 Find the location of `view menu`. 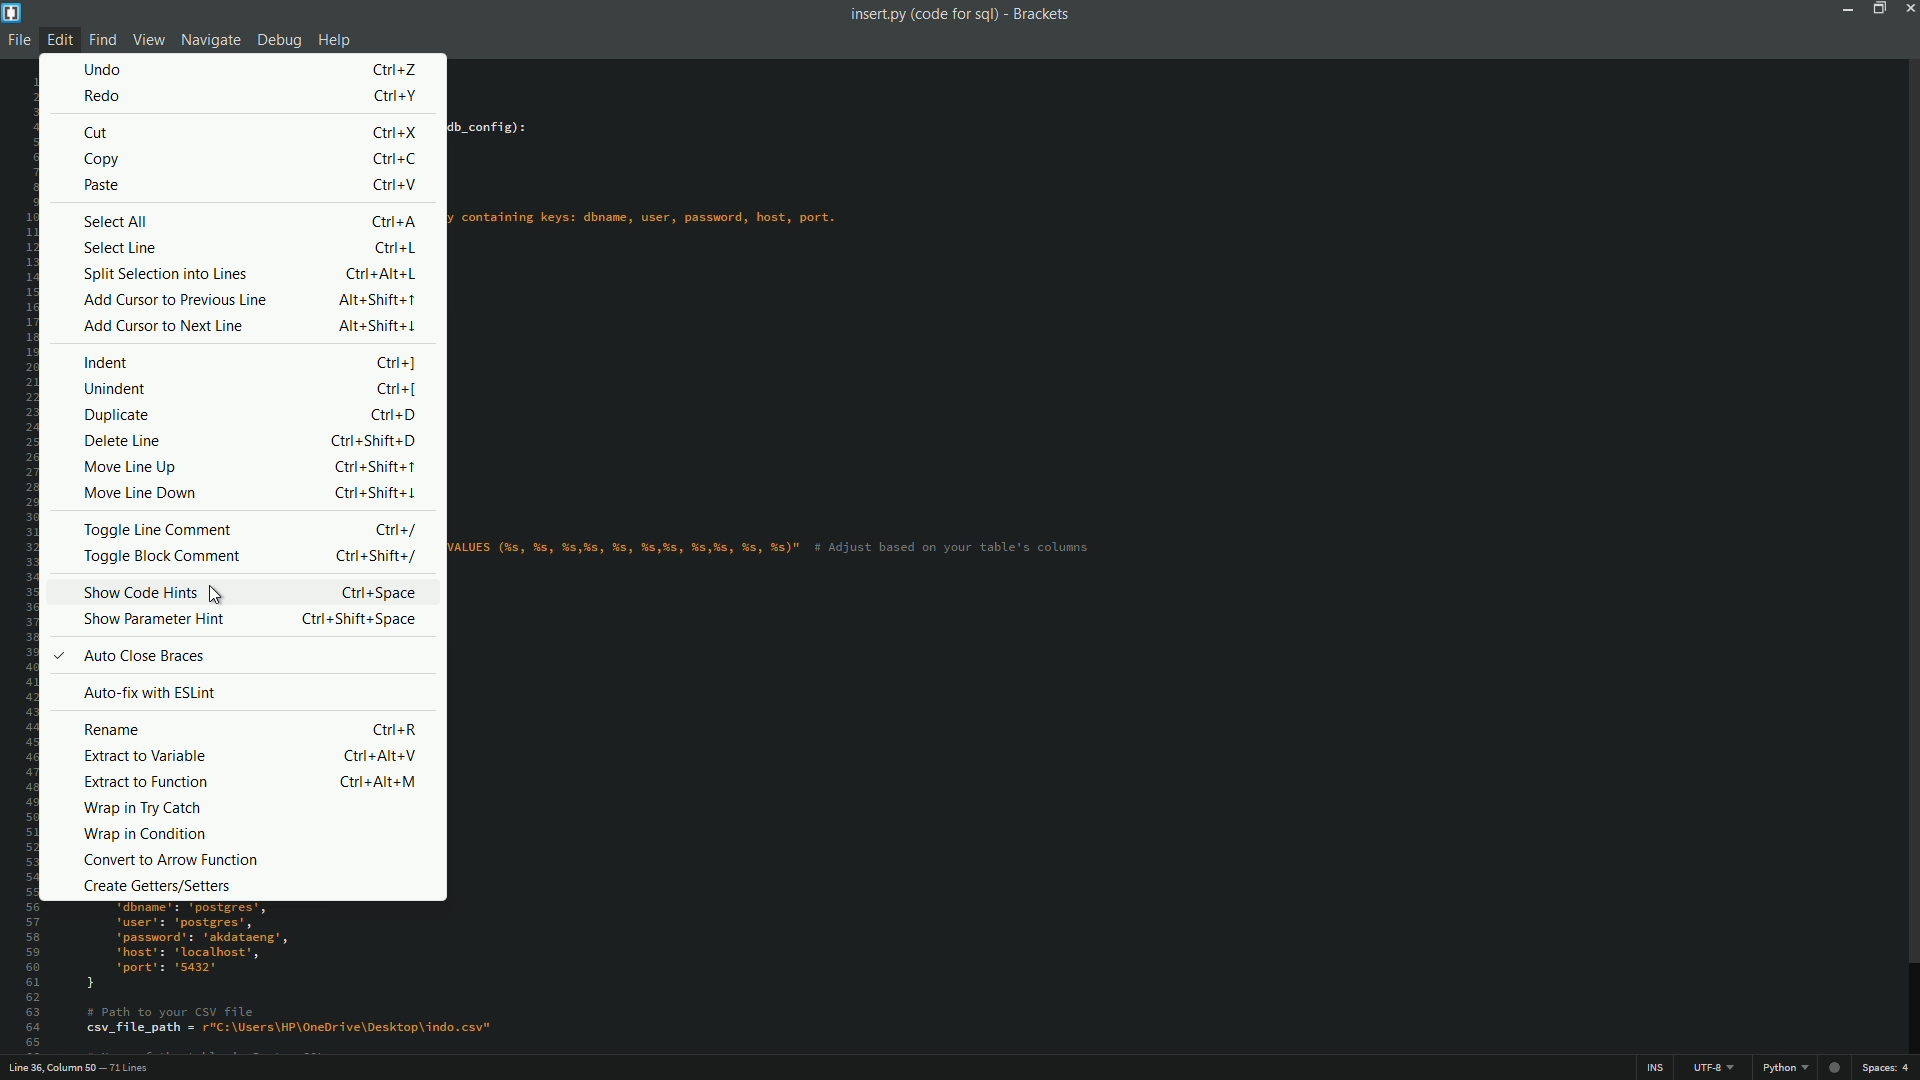

view menu is located at coordinates (147, 39).